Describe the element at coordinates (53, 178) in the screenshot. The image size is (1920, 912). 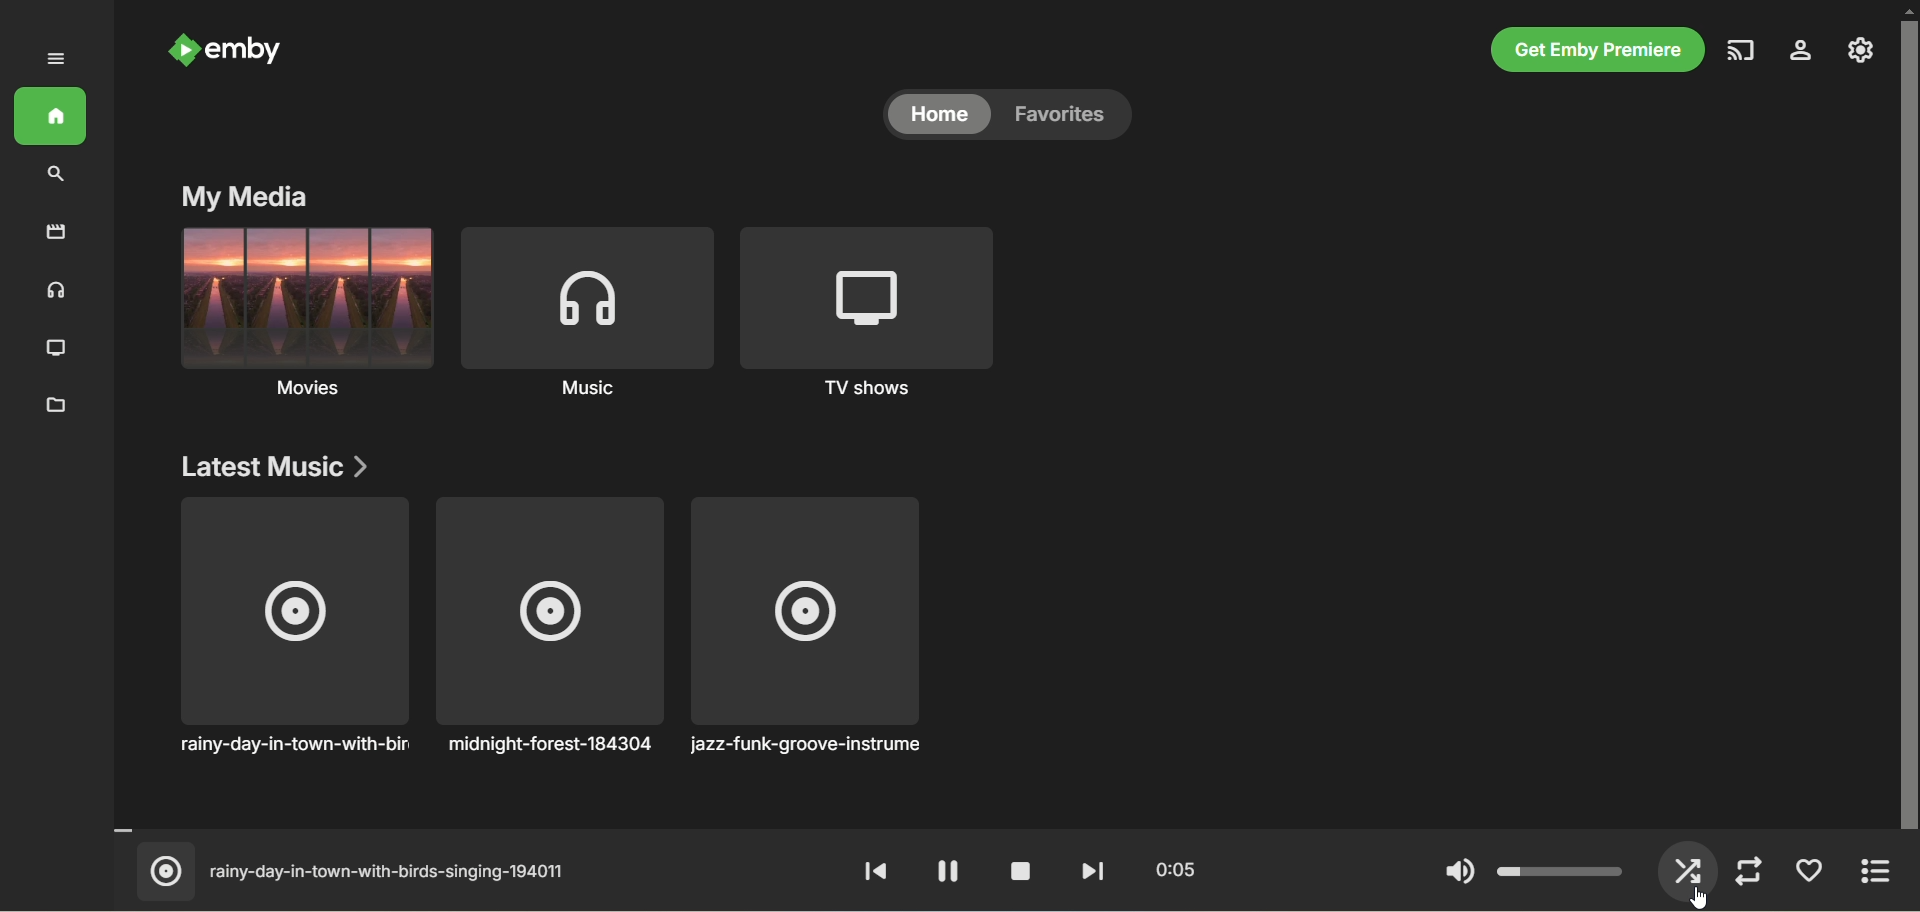
I see `search` at that location.